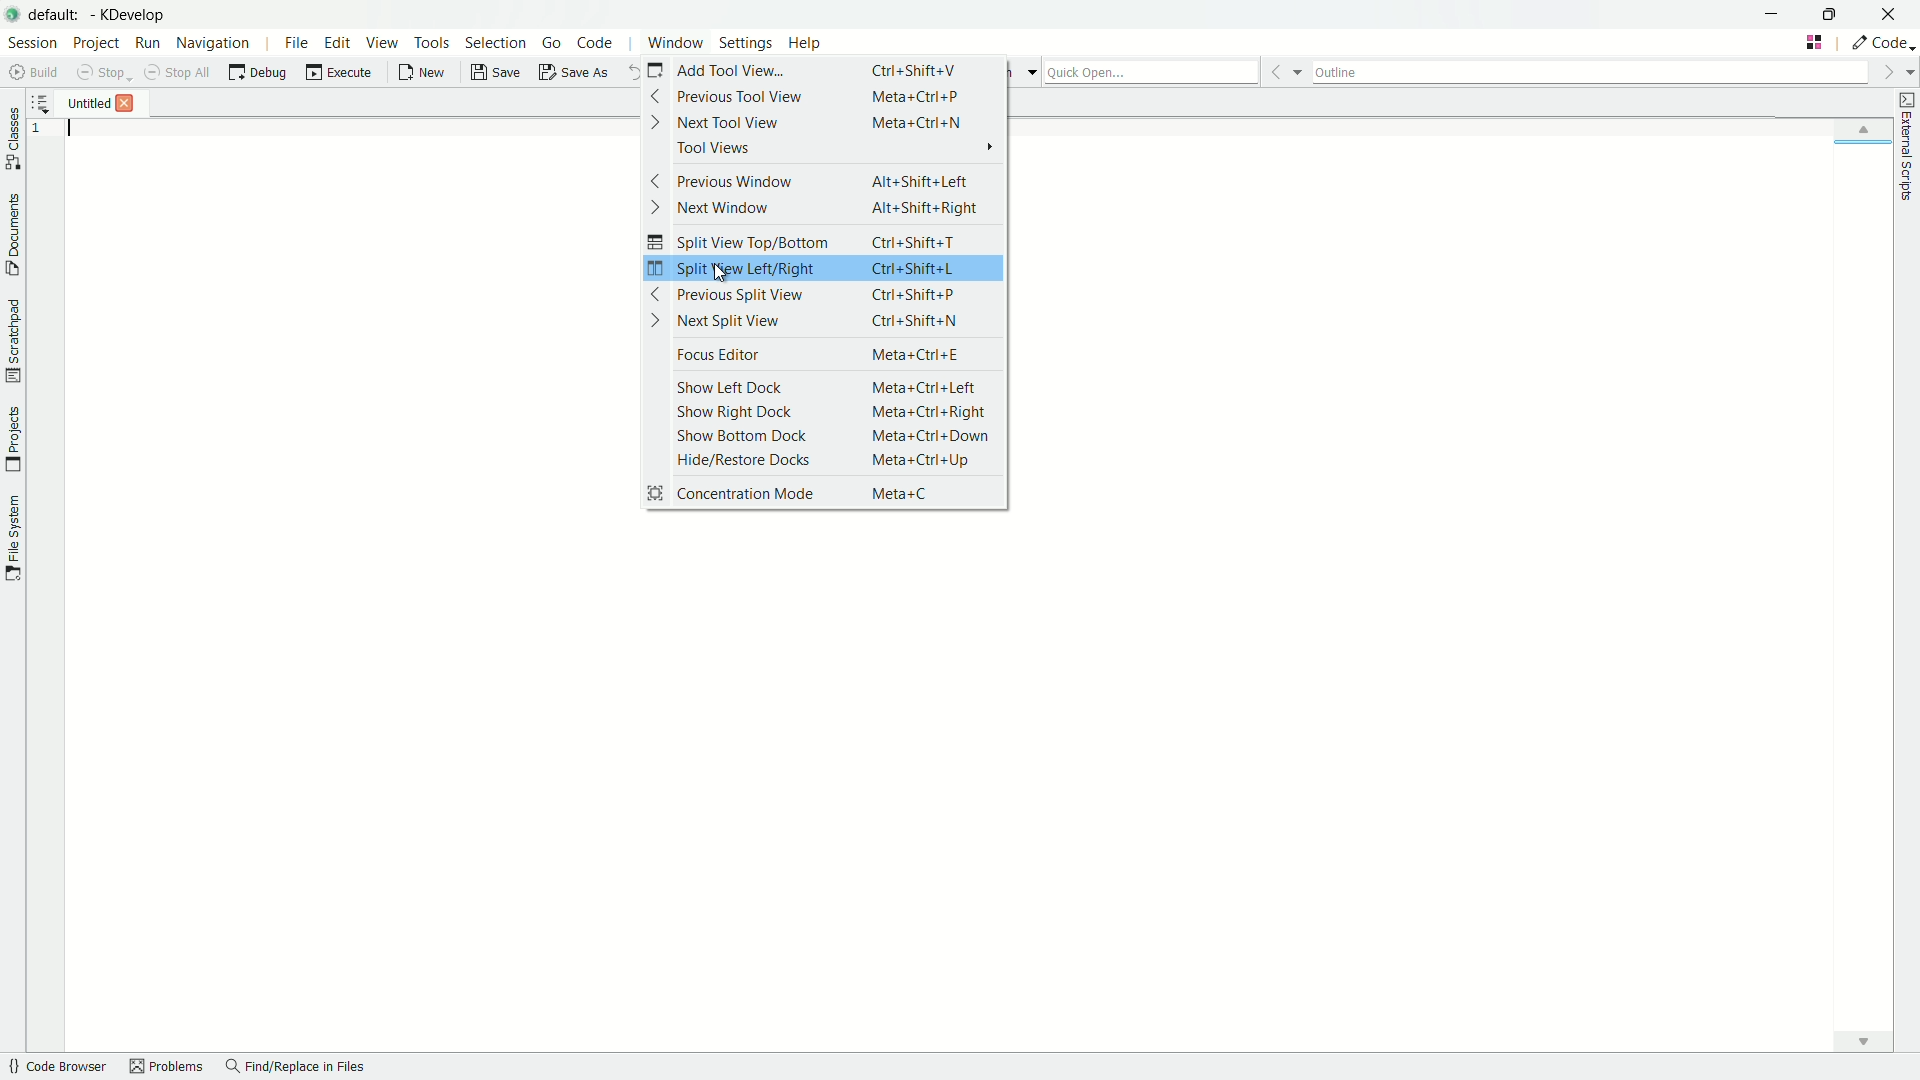  Describe the element at coordinates (299, 42) in the screenshot. I see `file menu` at that location.